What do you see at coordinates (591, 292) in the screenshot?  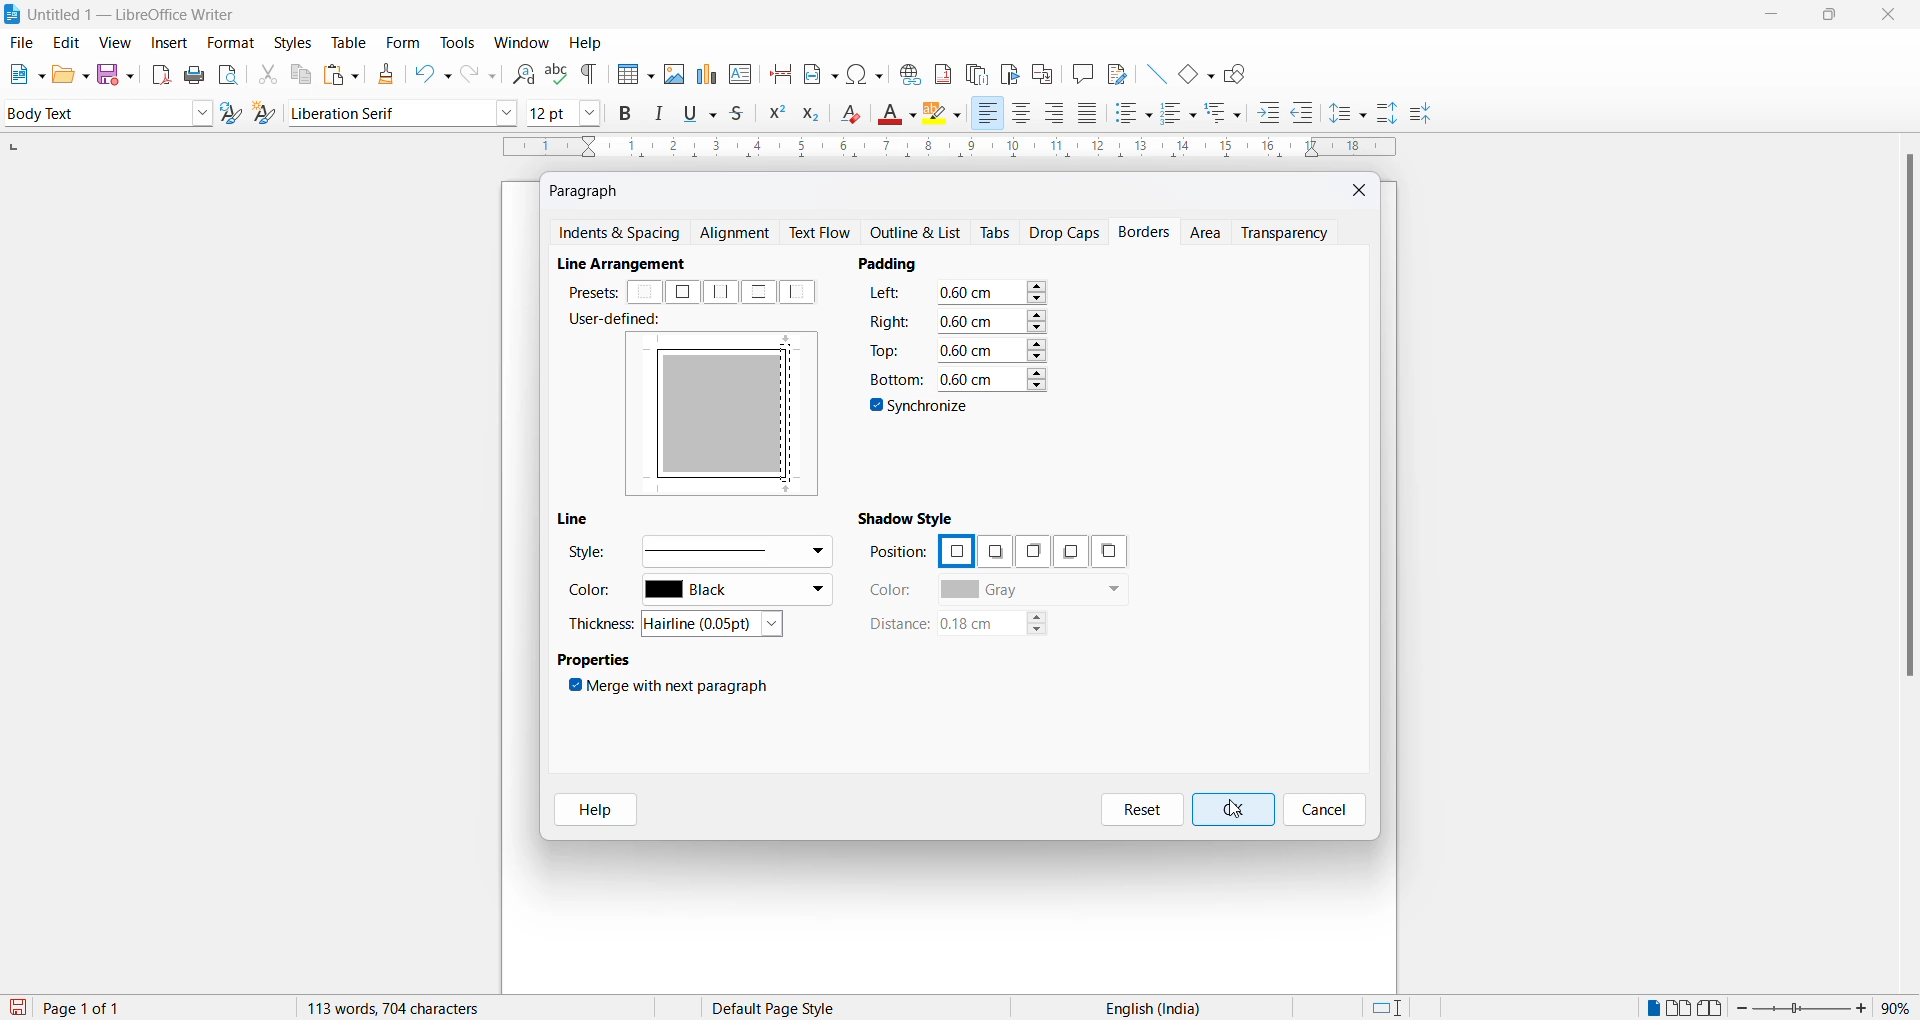 I see `presets` at bounding box center [591, 292].